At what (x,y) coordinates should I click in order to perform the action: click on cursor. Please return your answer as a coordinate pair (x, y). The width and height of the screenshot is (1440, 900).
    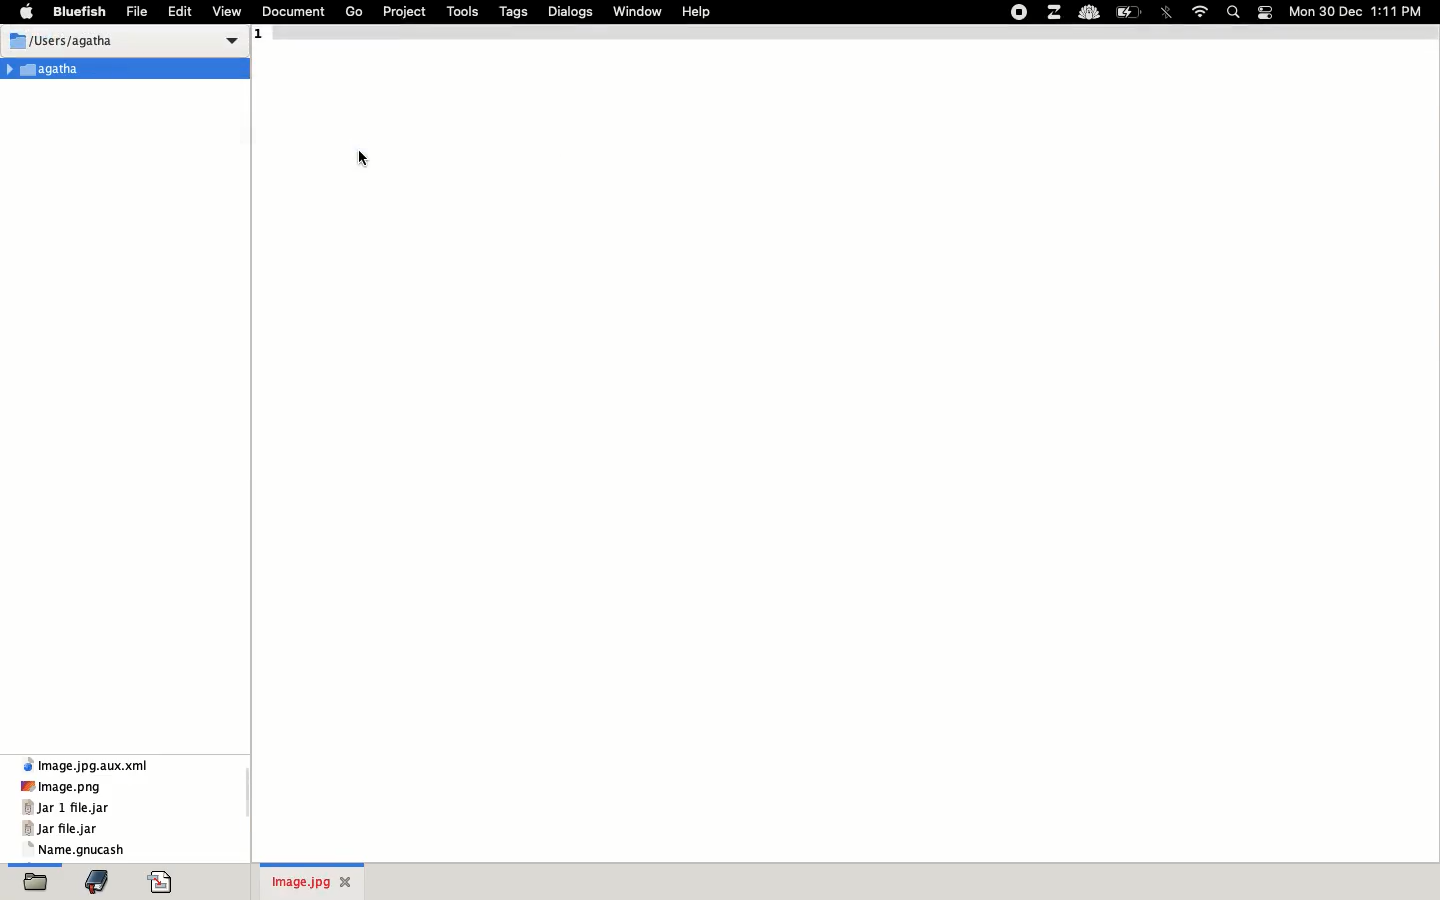
    Looking at the image, I should click on (368, 158).